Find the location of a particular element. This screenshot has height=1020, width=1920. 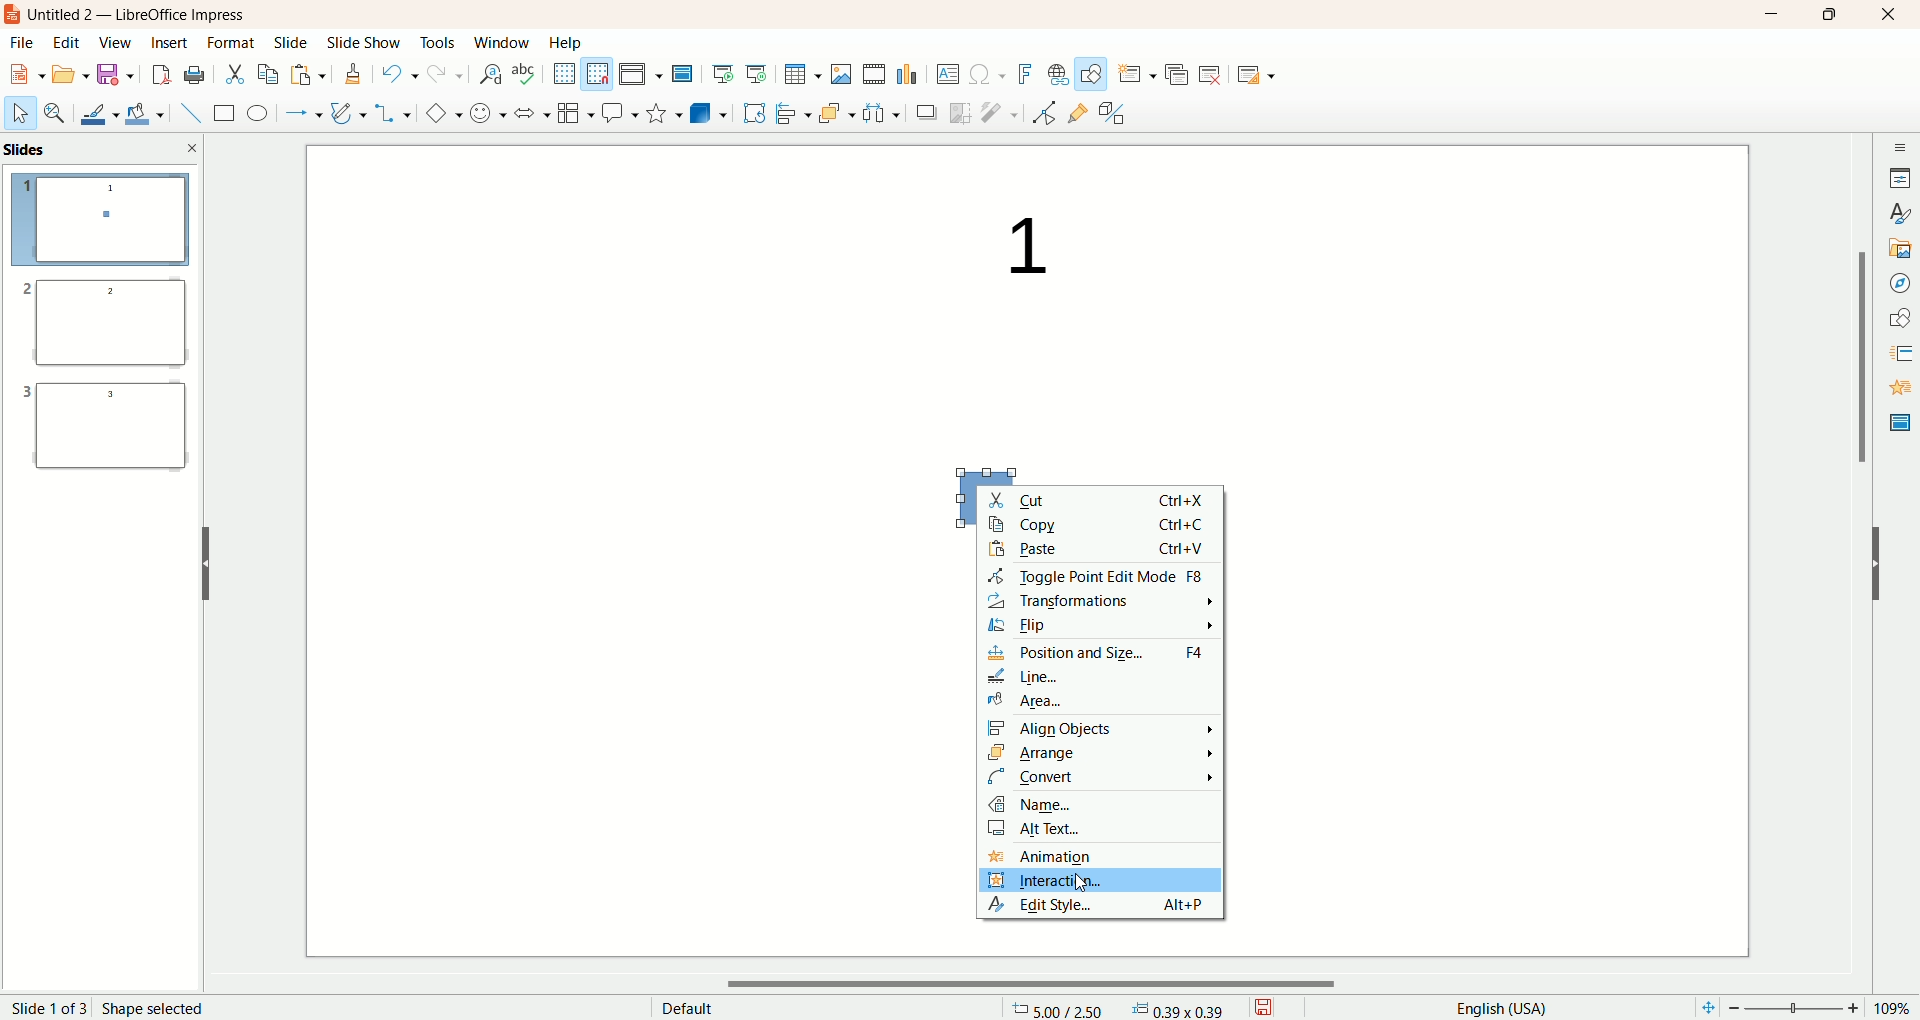

fill color is located at coordinates (143, 113).